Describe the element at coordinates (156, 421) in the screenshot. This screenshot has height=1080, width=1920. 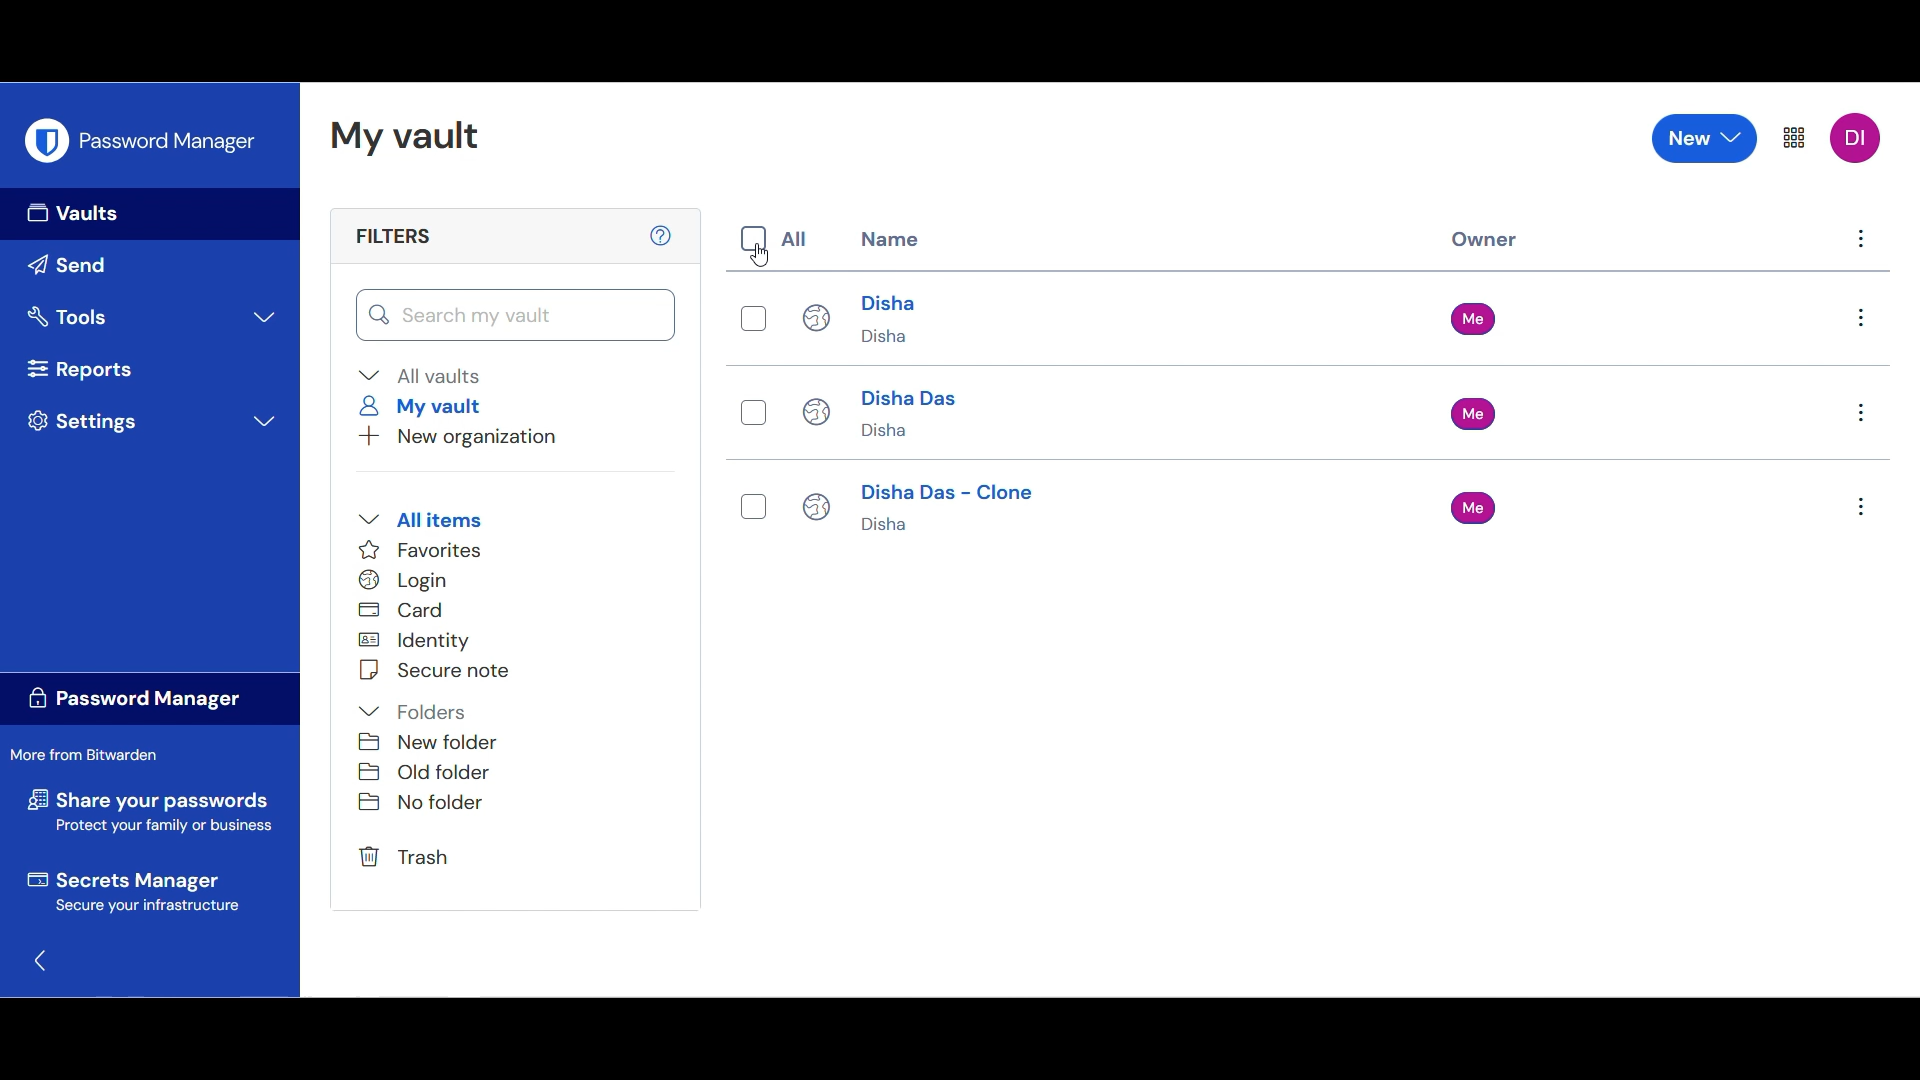
I see `Expand settings` at that location.